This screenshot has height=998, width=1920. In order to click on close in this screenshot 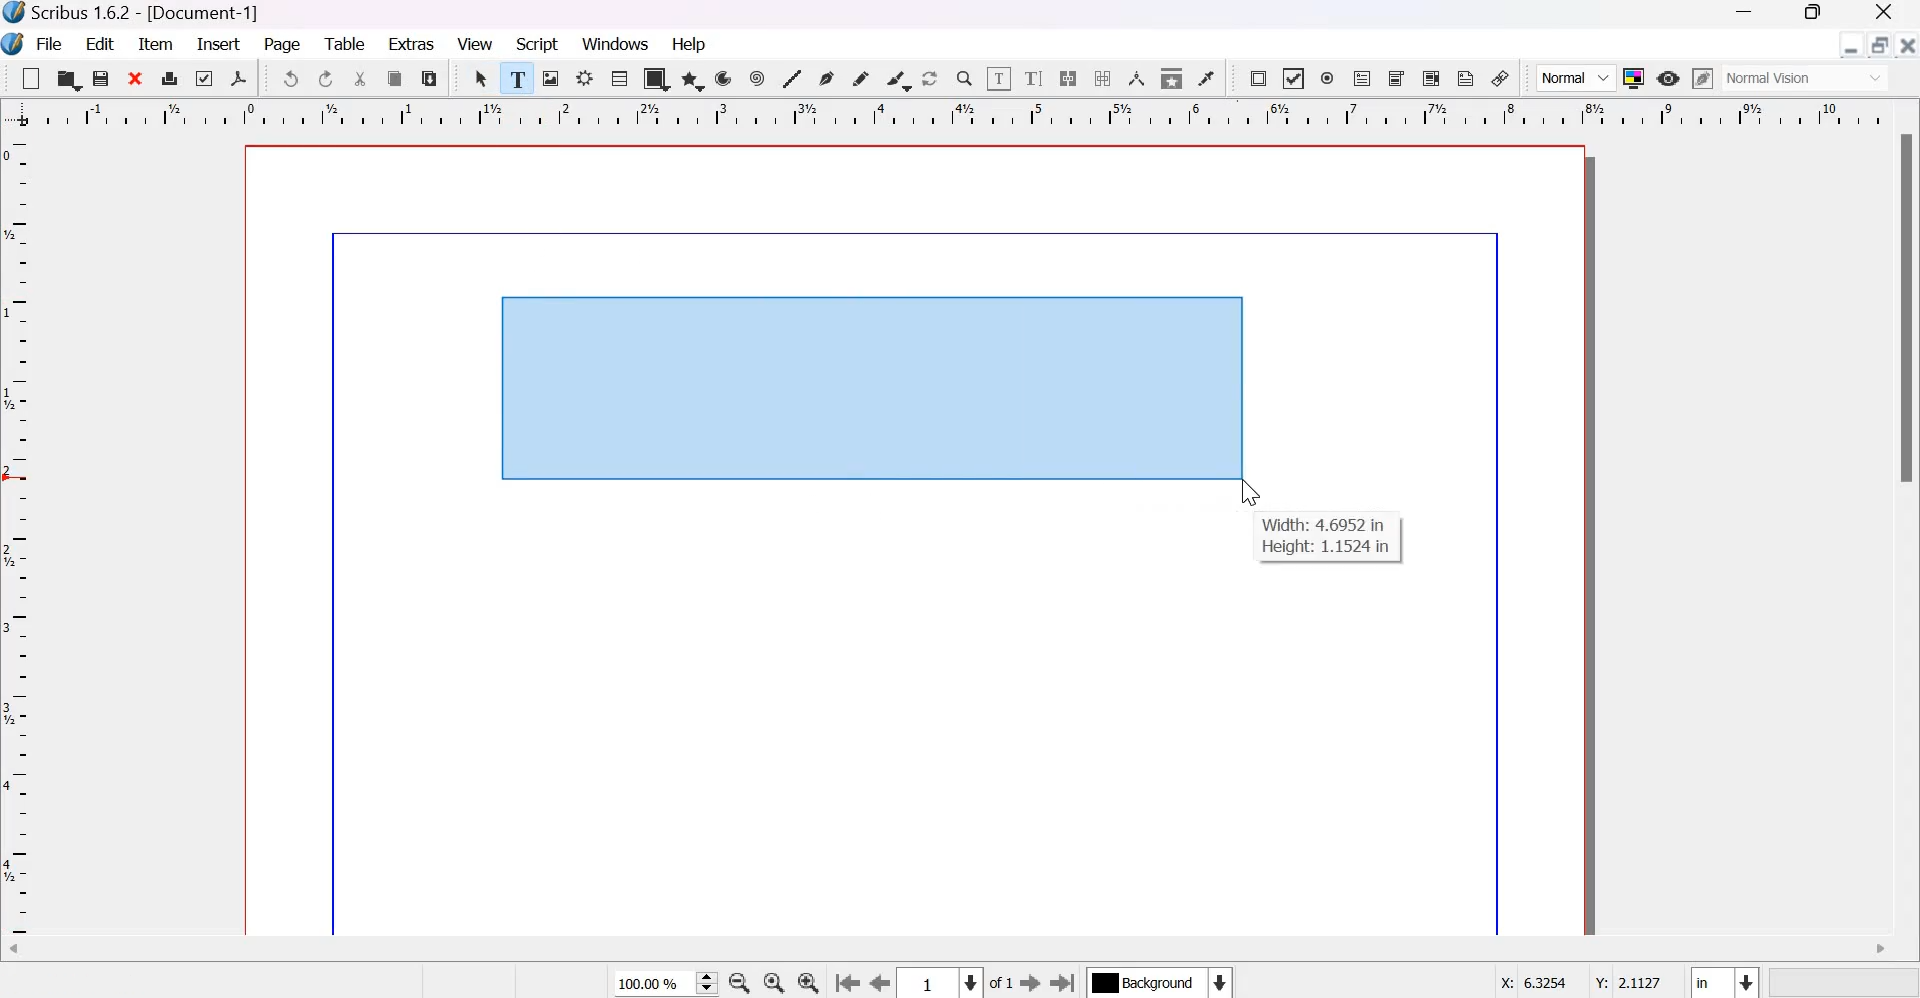, I will do `click(137, 77)`.